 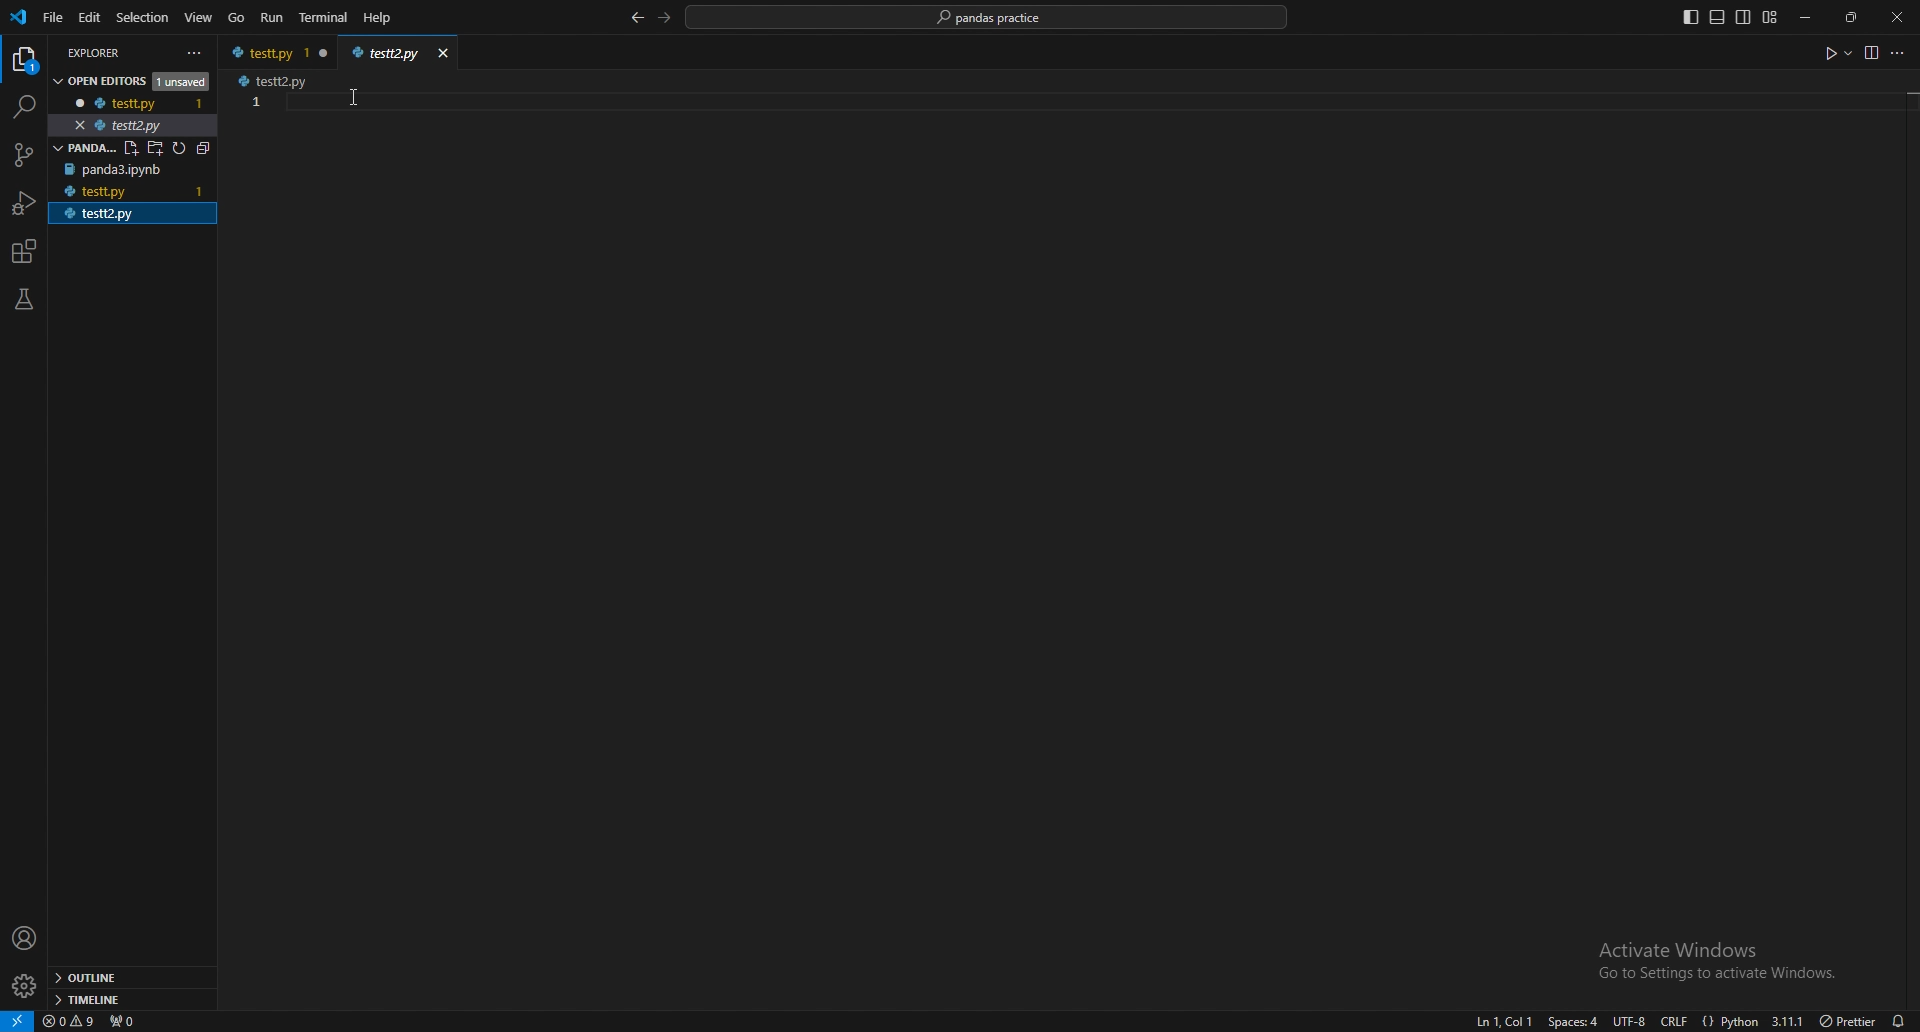 I want to click on Help, so click(x=376, y=18).